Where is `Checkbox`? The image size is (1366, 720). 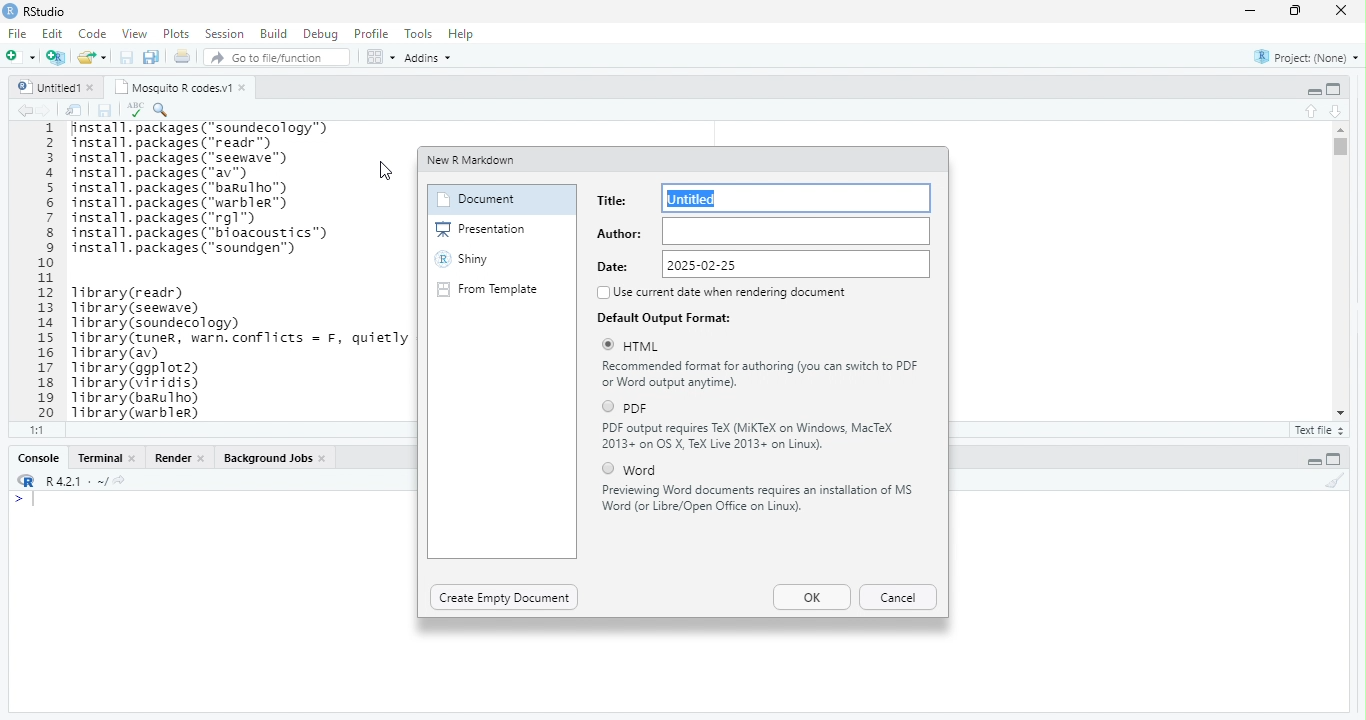 Checkbox is located at coordinates (609, 468).